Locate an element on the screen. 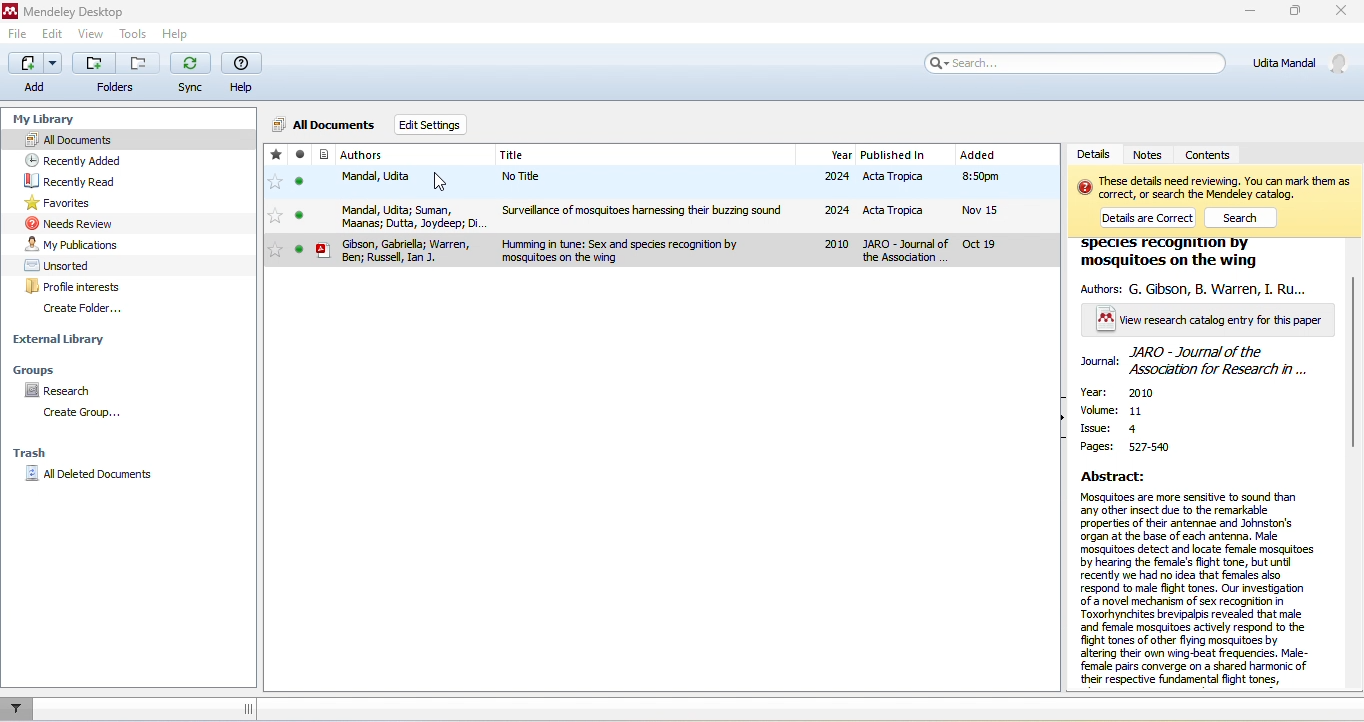 This screenshot has height=722, width=1364. all documents is located at coordinates (323, 127).